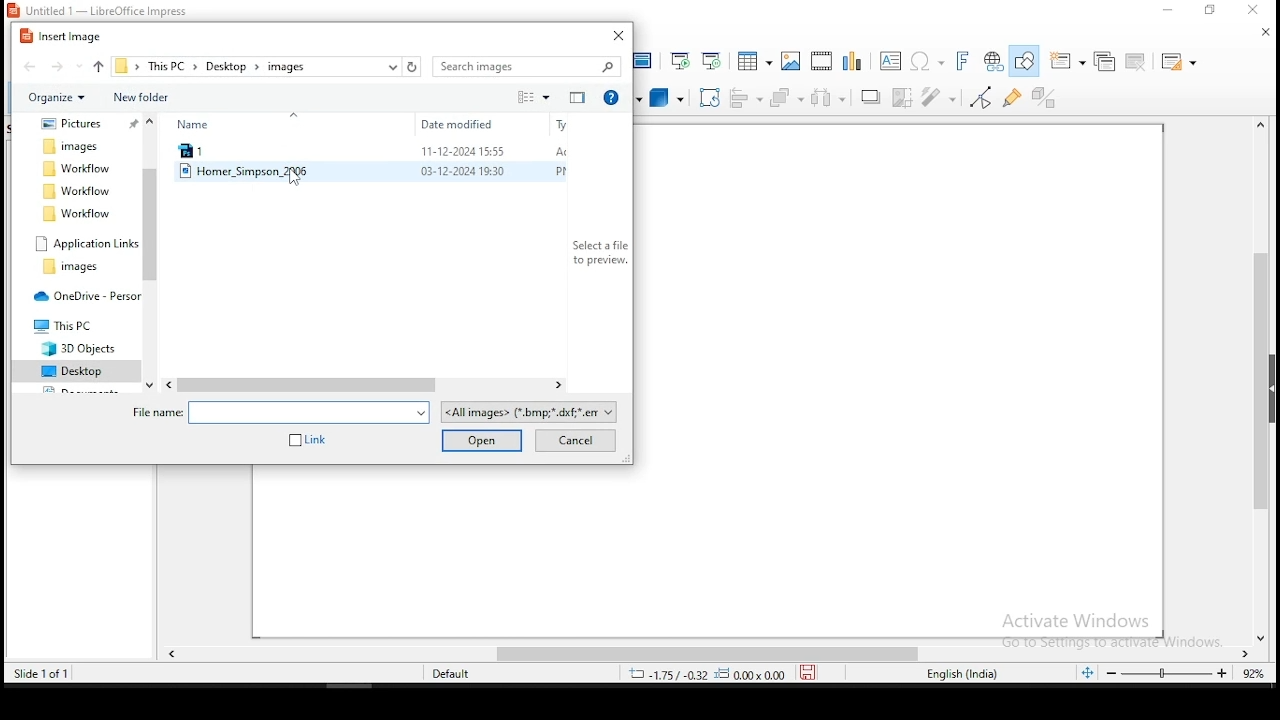 The image size is (1280, 720). Describe the element at coordinates (927, 58) in the screenshot. I see `insert special characters` at that location.